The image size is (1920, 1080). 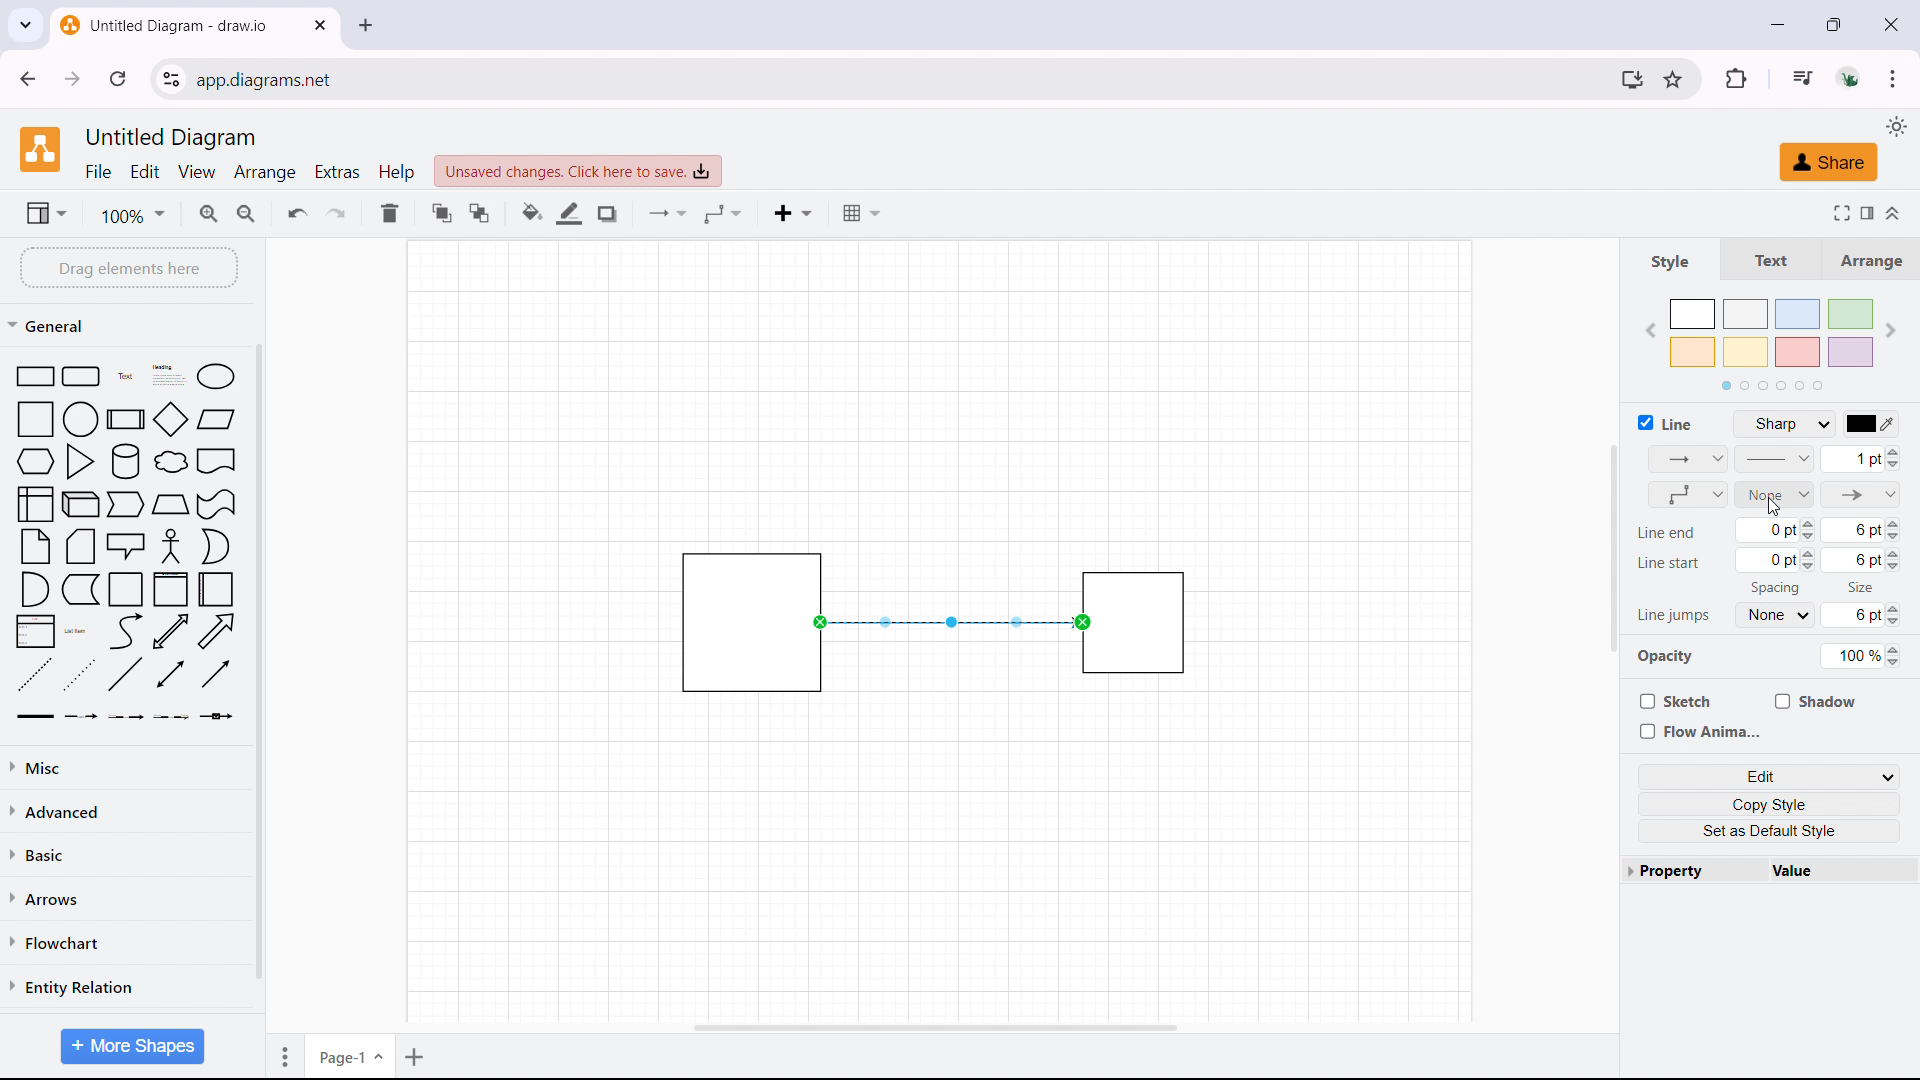 What do you see at coordinates (1896, 211) in the screenshot?
I see `collapse/expand` at bounding box center [1896, 211].